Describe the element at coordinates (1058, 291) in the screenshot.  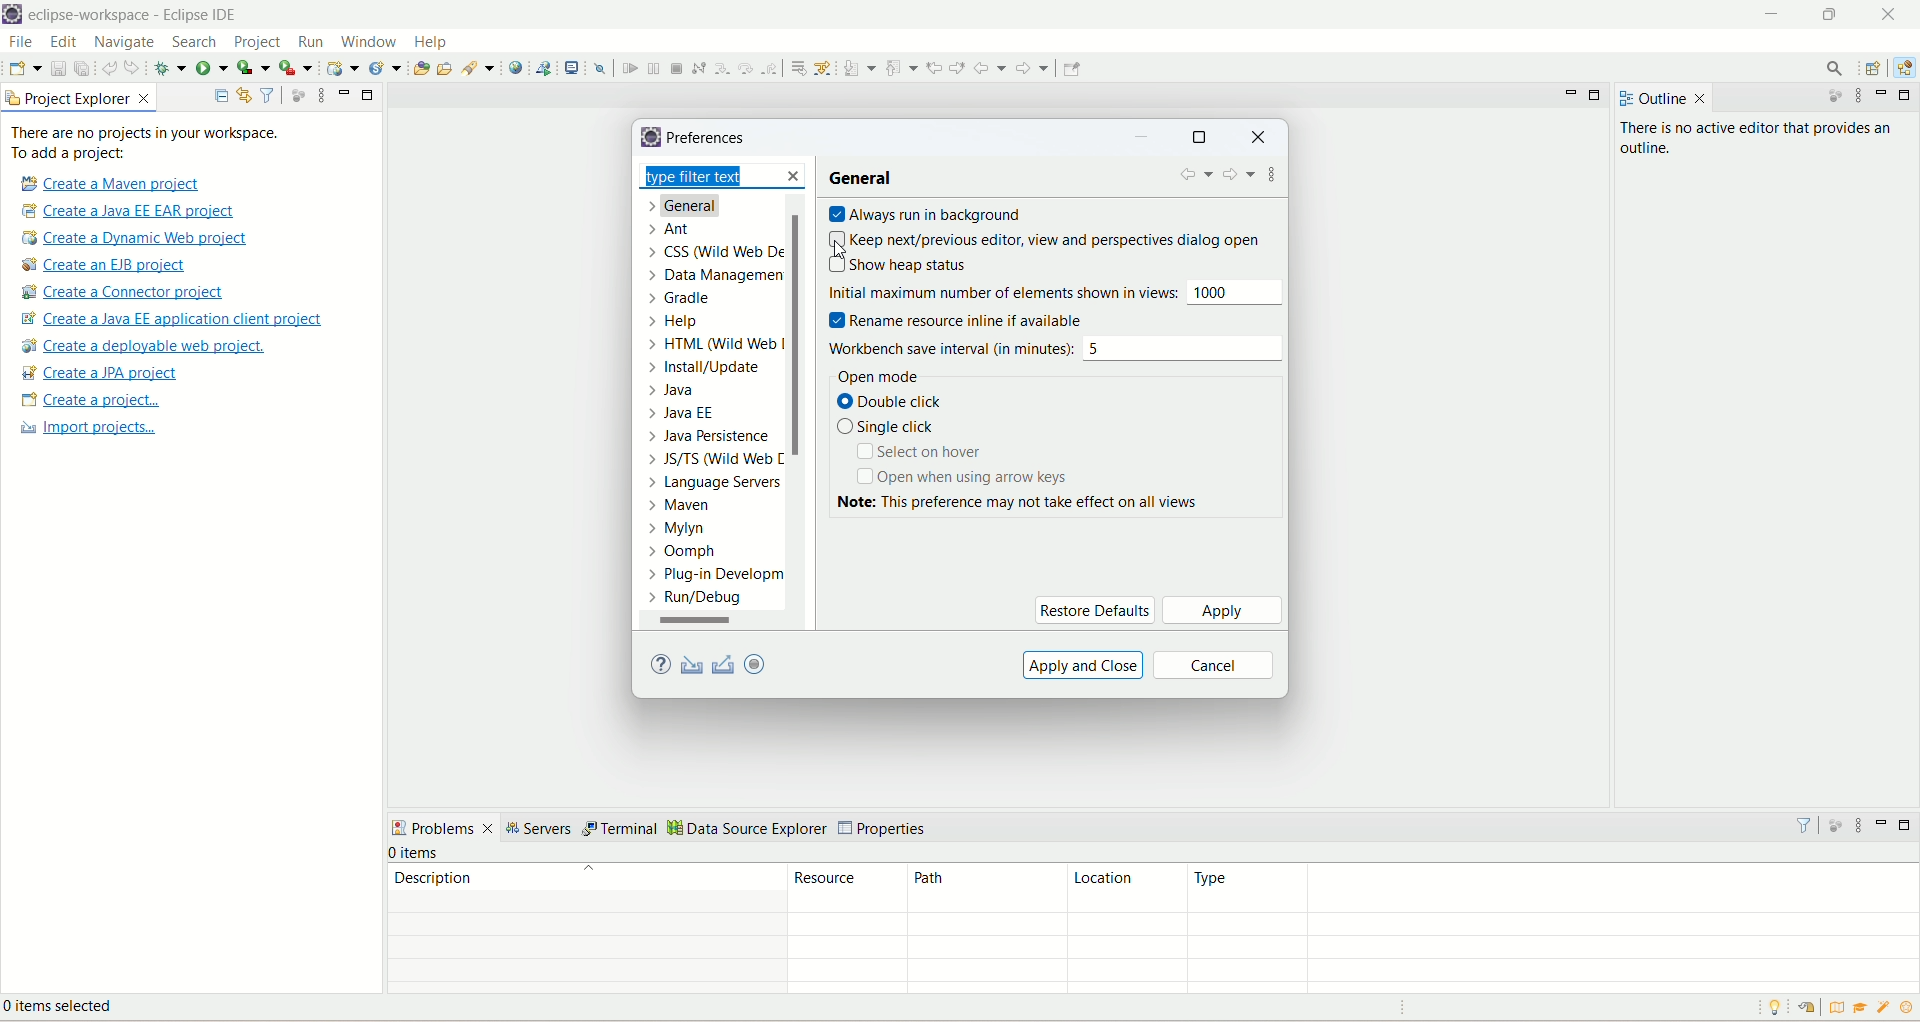
I see `initial maximum number of elements shown in views: 1000` at that location.